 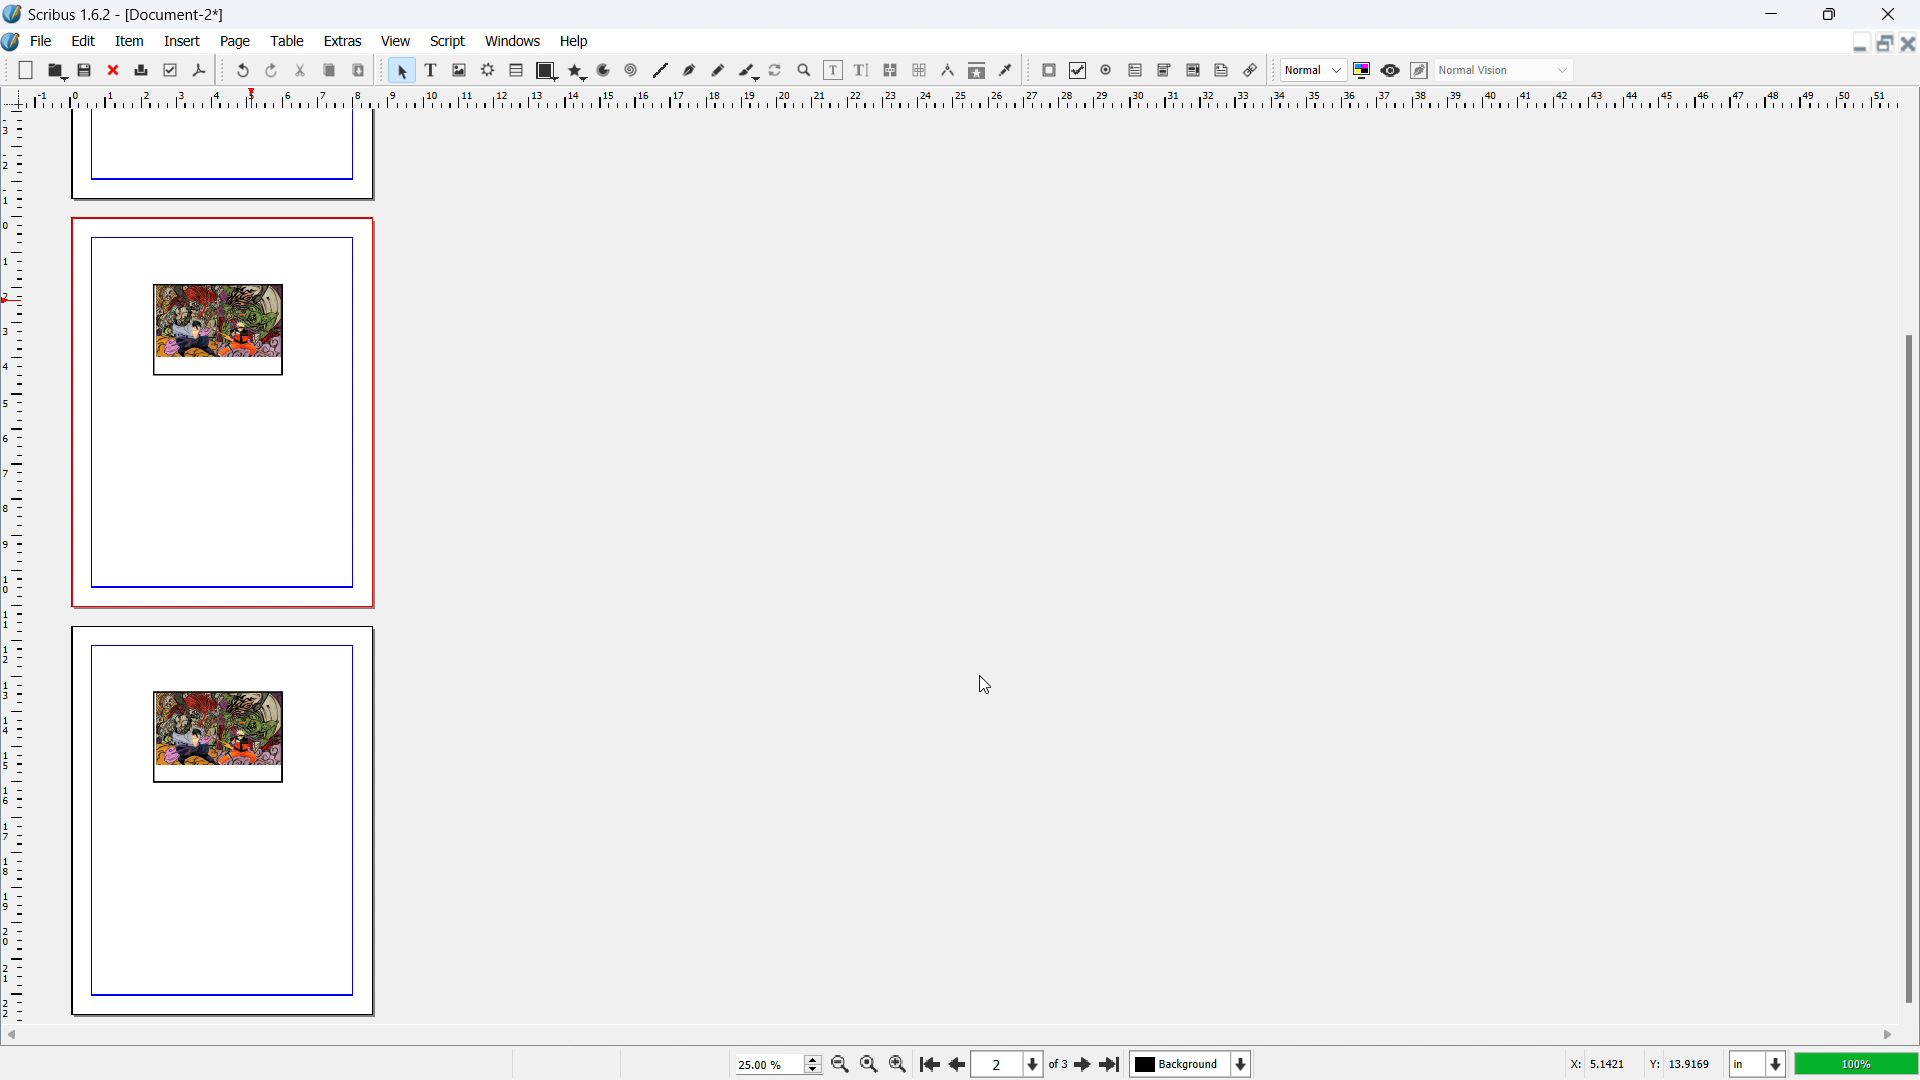 What do you see at coordinates (1314, 70) in the screenshot?
I see `select image preview quality` at bounding box center [1314, 70].